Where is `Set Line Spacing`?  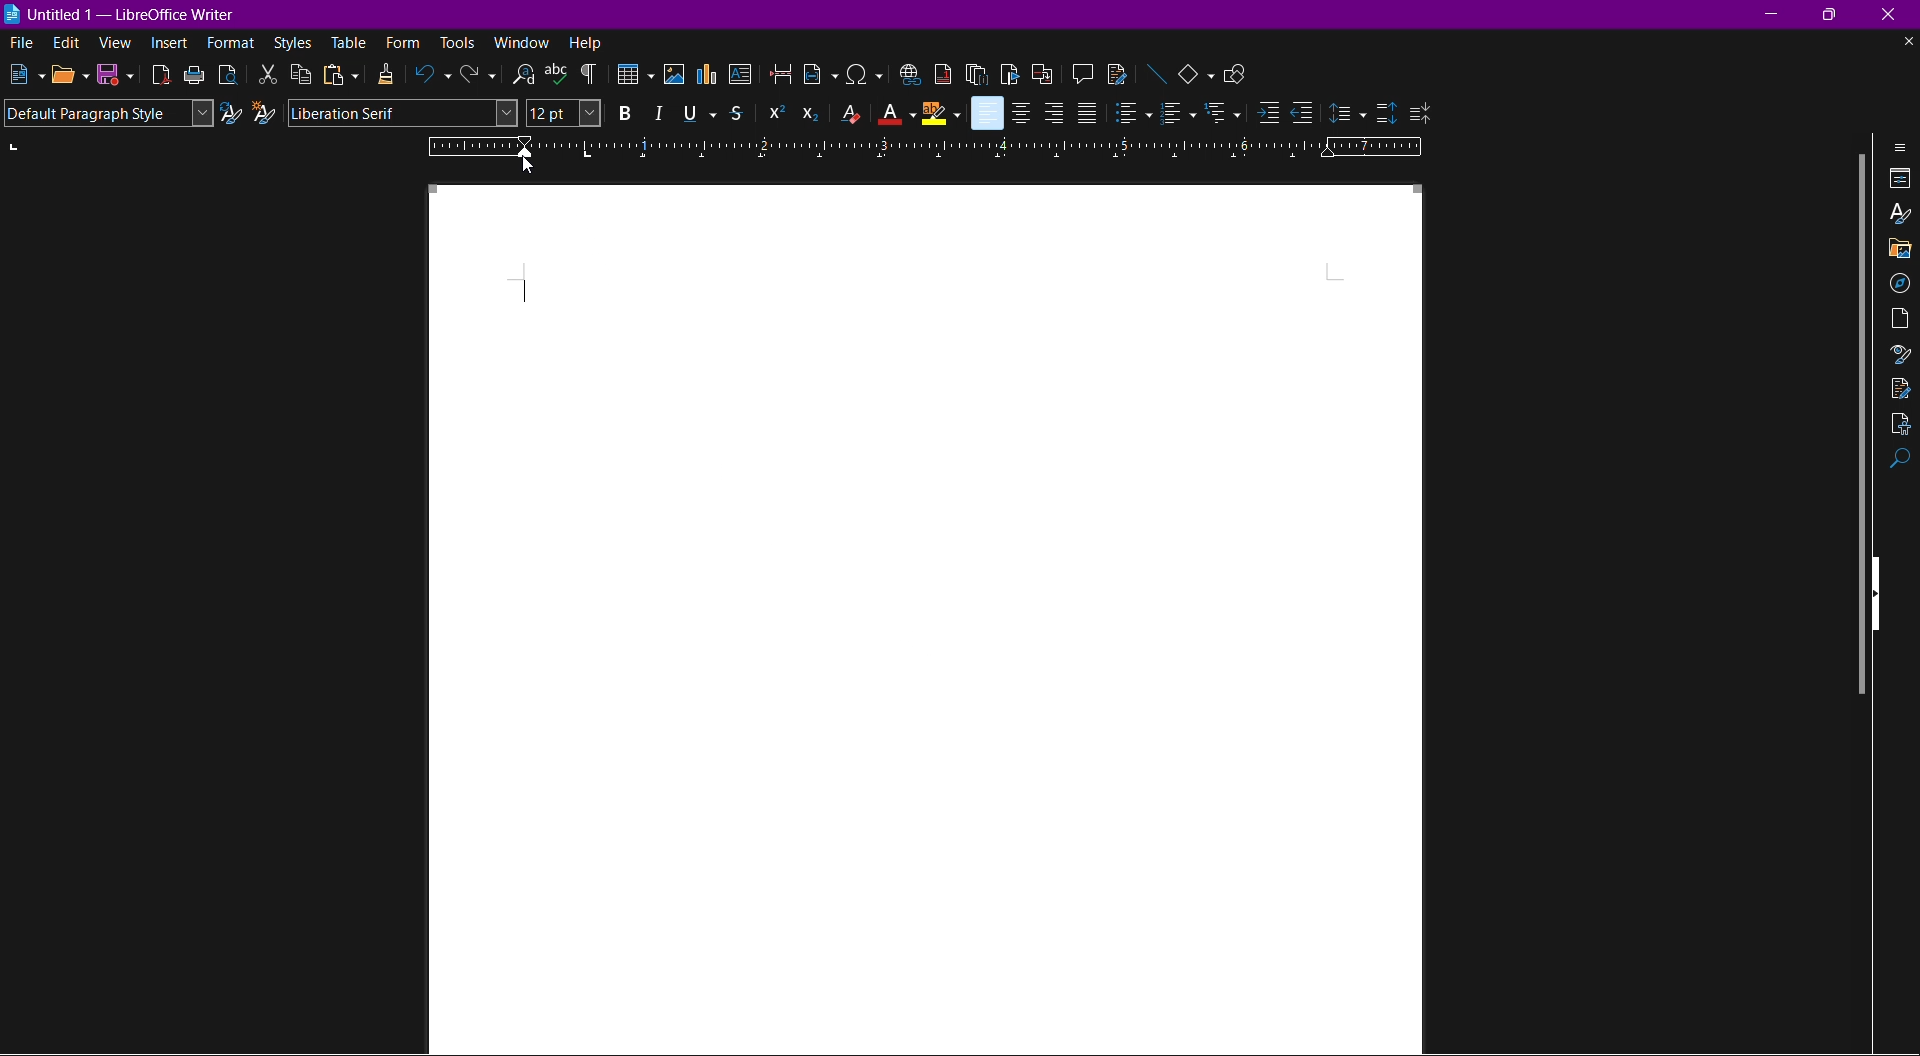
Set Line Spacing is located at coordinates (1347, 110).